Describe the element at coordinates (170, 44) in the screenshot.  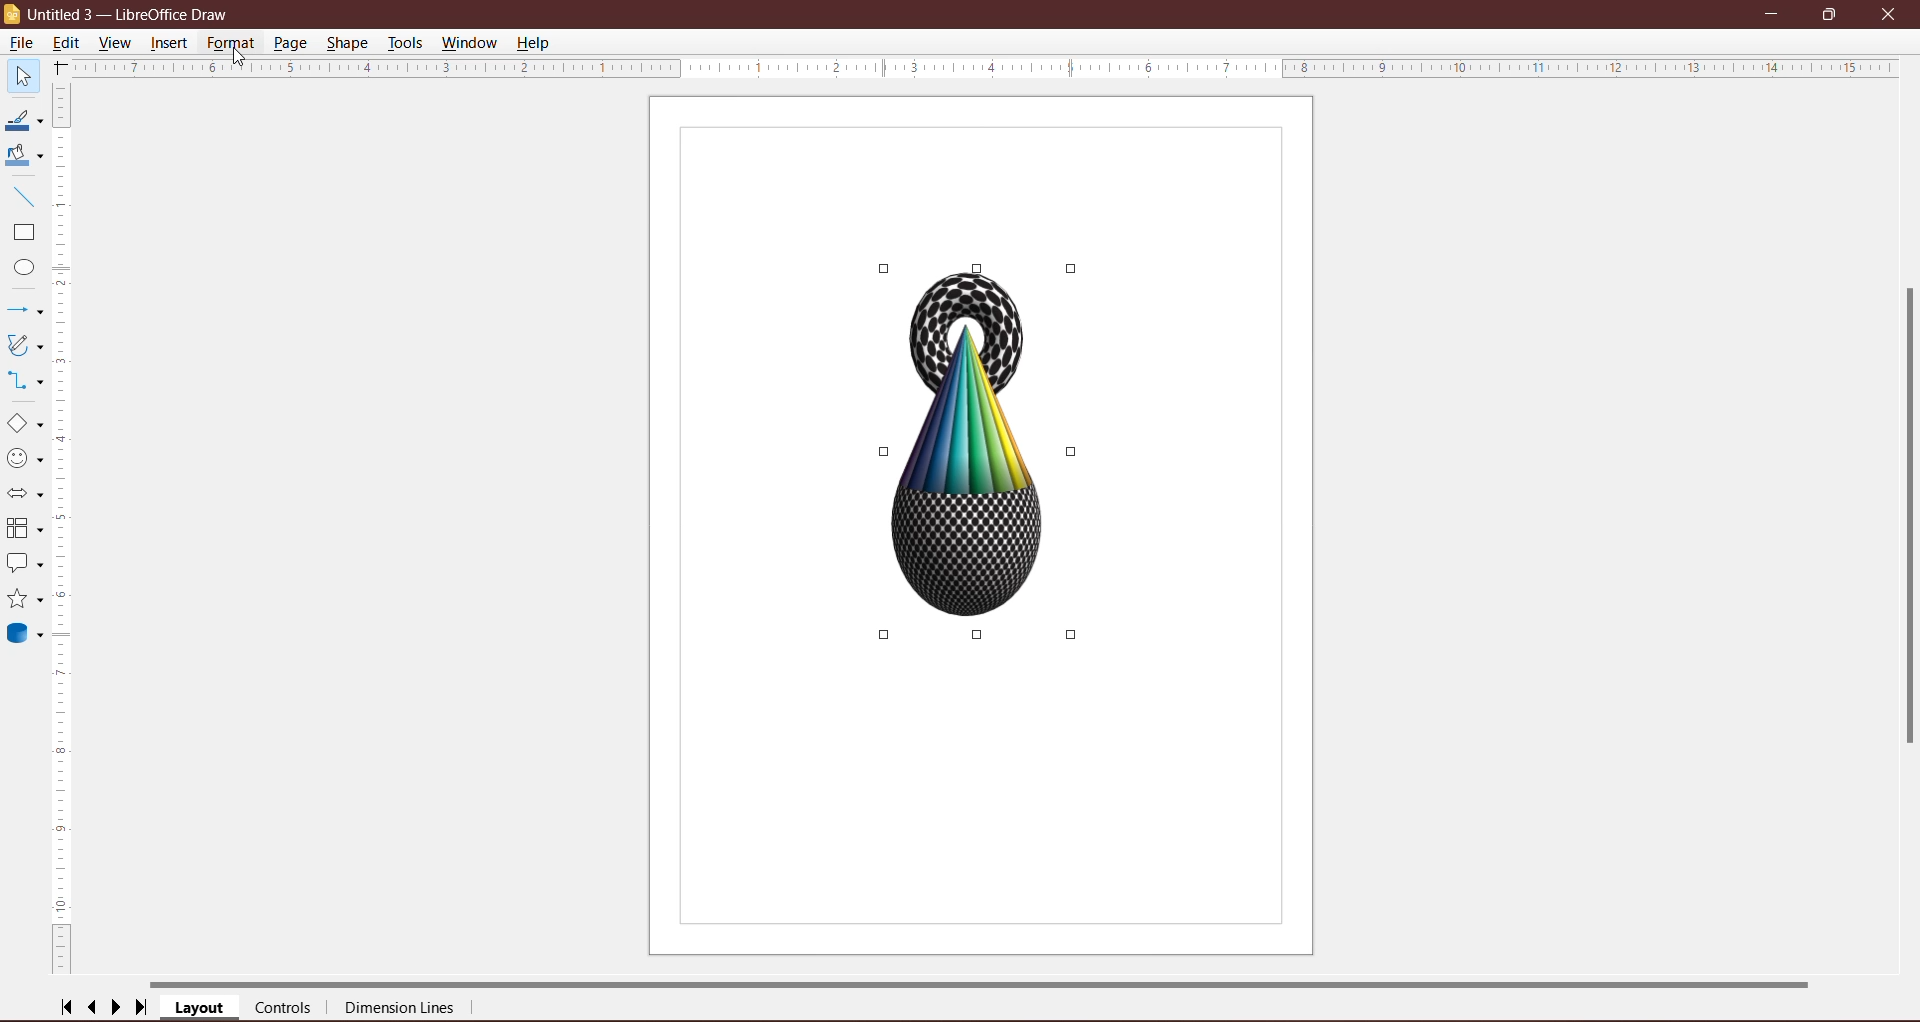
I see `Insert` at that location.